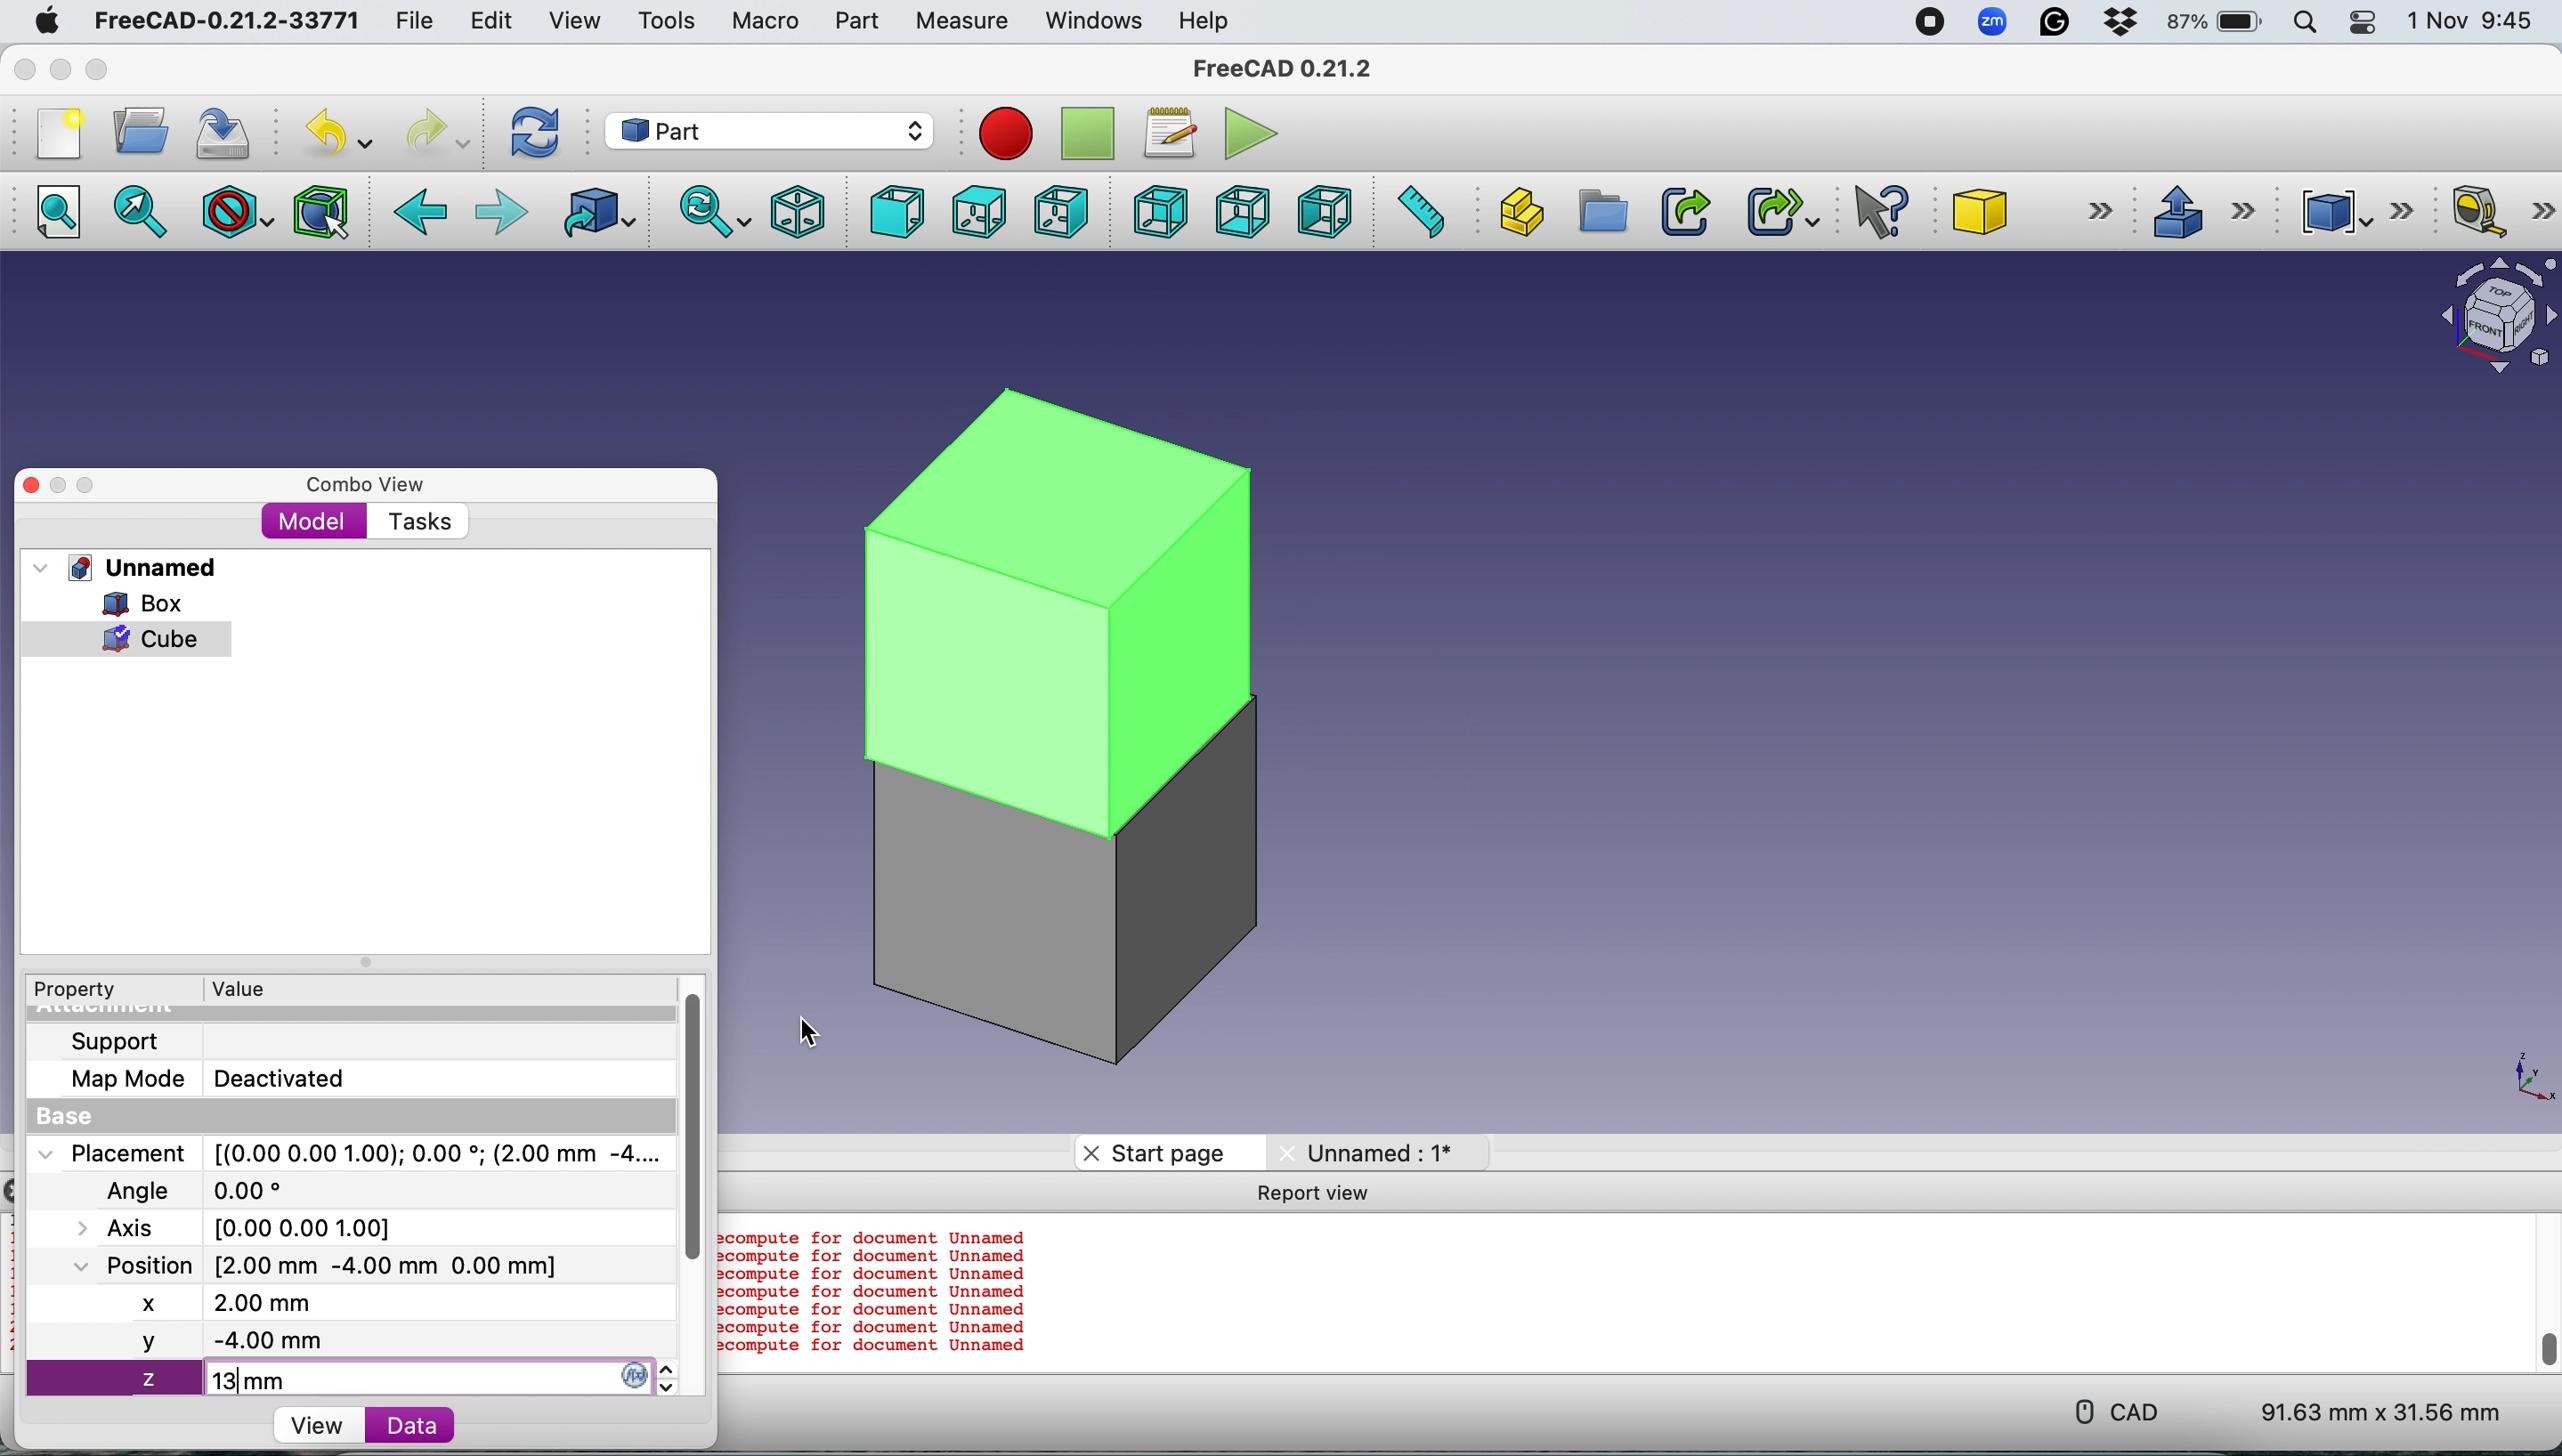 This screenshot has height=1456, width=2562. What do you see at coordinates (2474, 21) in the screenshot?
I see `1 Nov 9:45` at bounding box center [2474, 21].